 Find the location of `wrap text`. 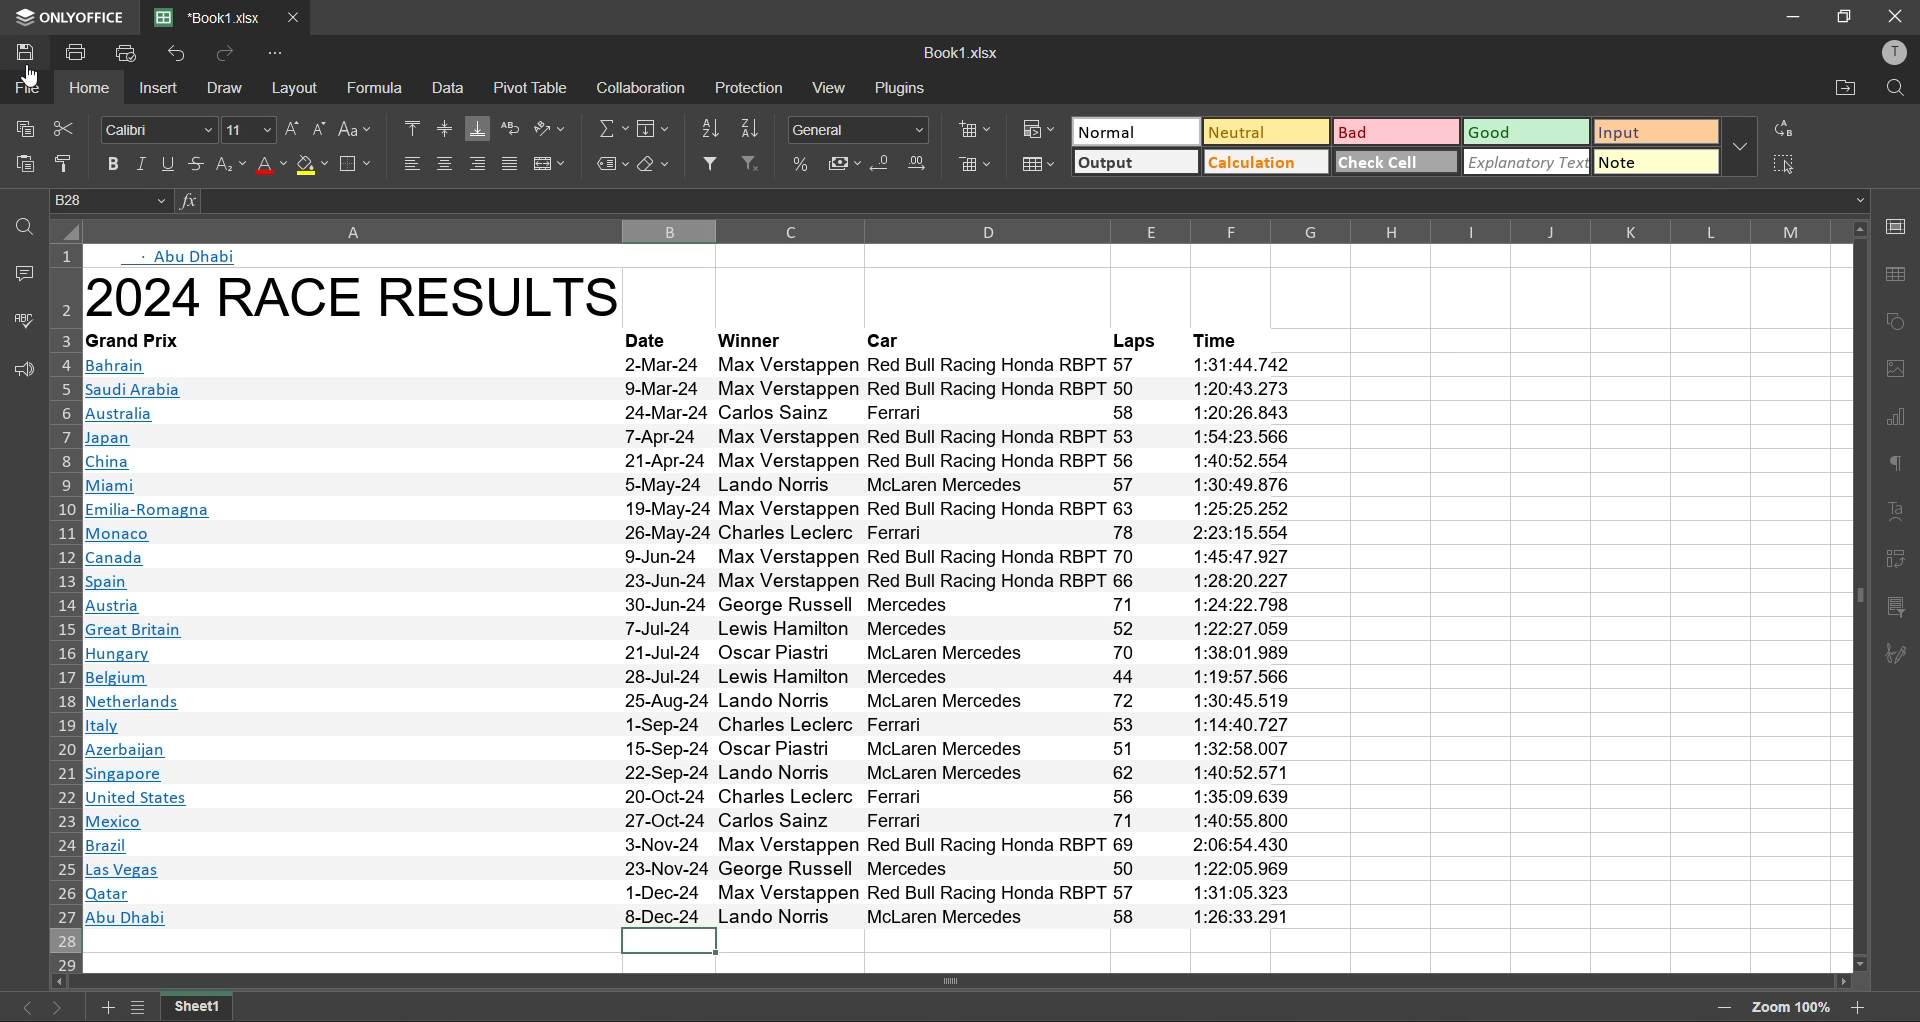

wrap text is located at coordinates (510, 128).